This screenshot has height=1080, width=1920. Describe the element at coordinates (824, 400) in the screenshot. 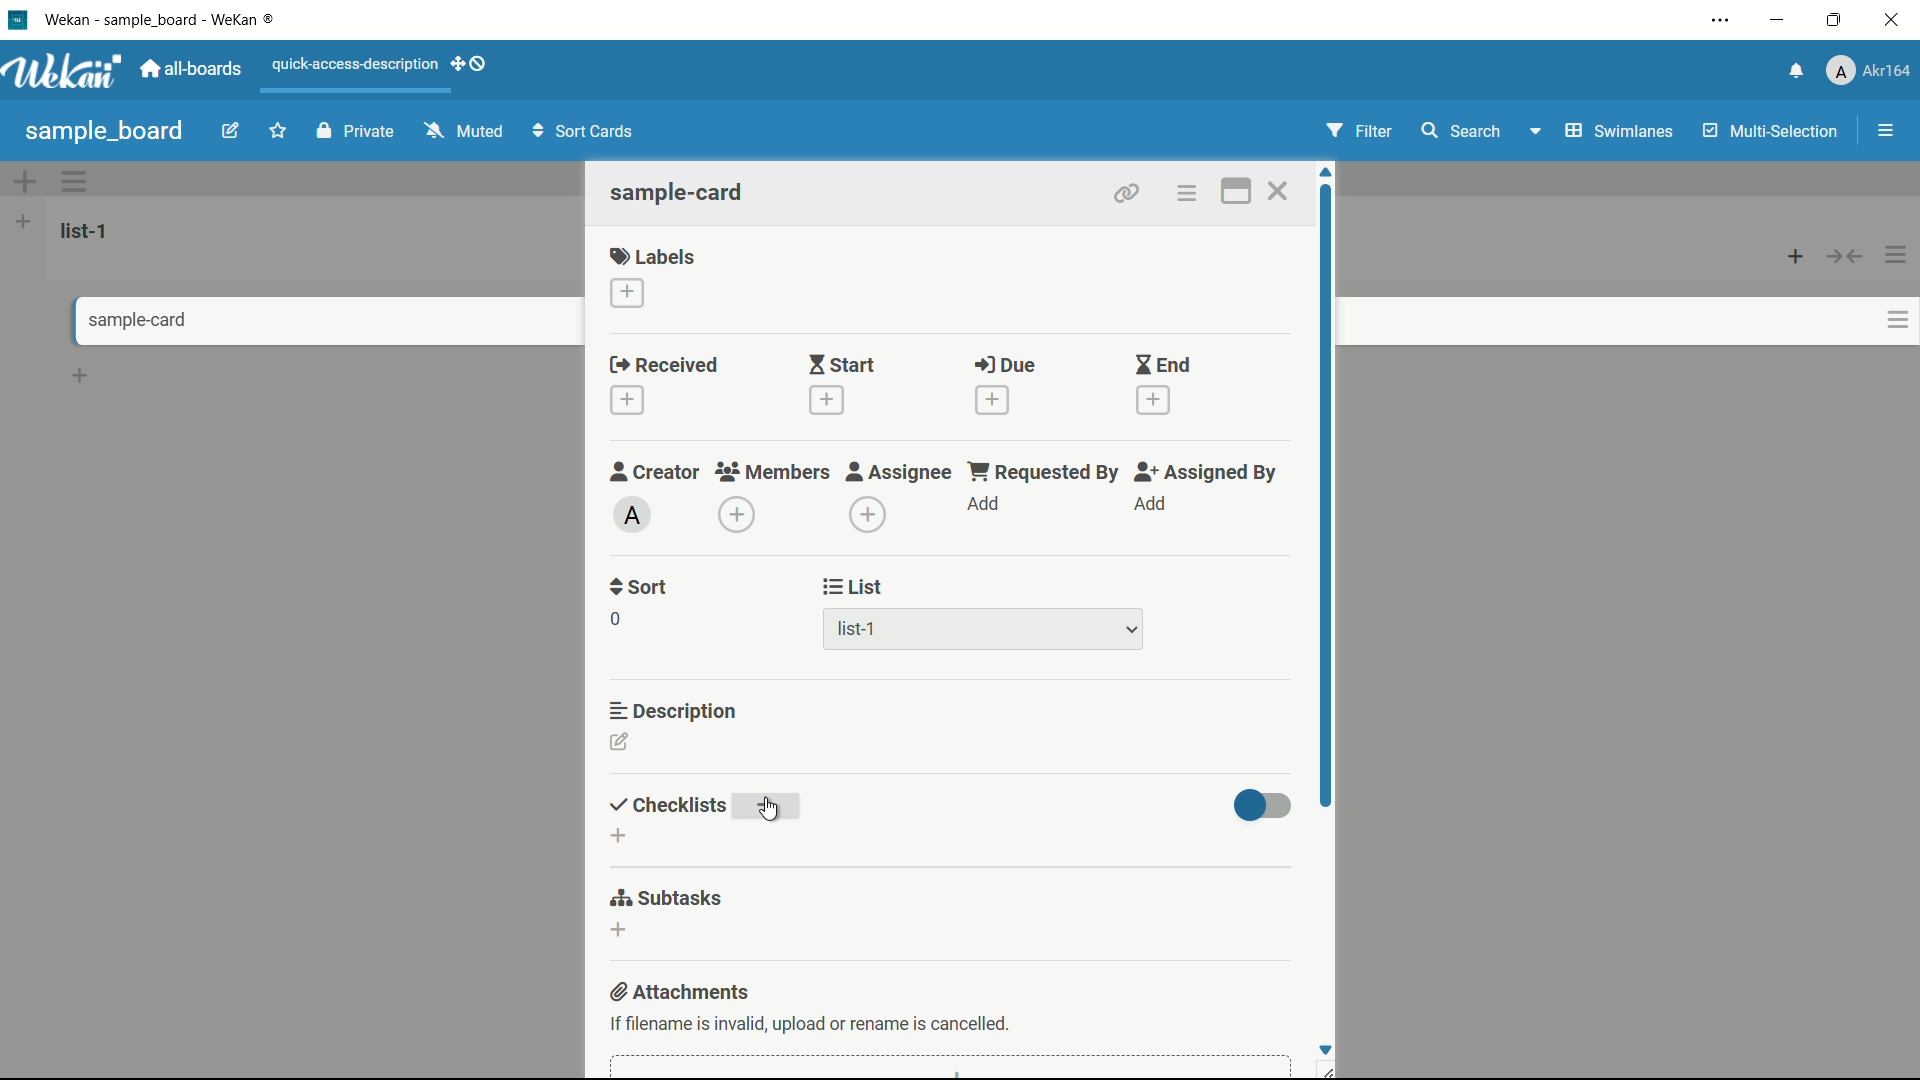

I see `add date` at that location.